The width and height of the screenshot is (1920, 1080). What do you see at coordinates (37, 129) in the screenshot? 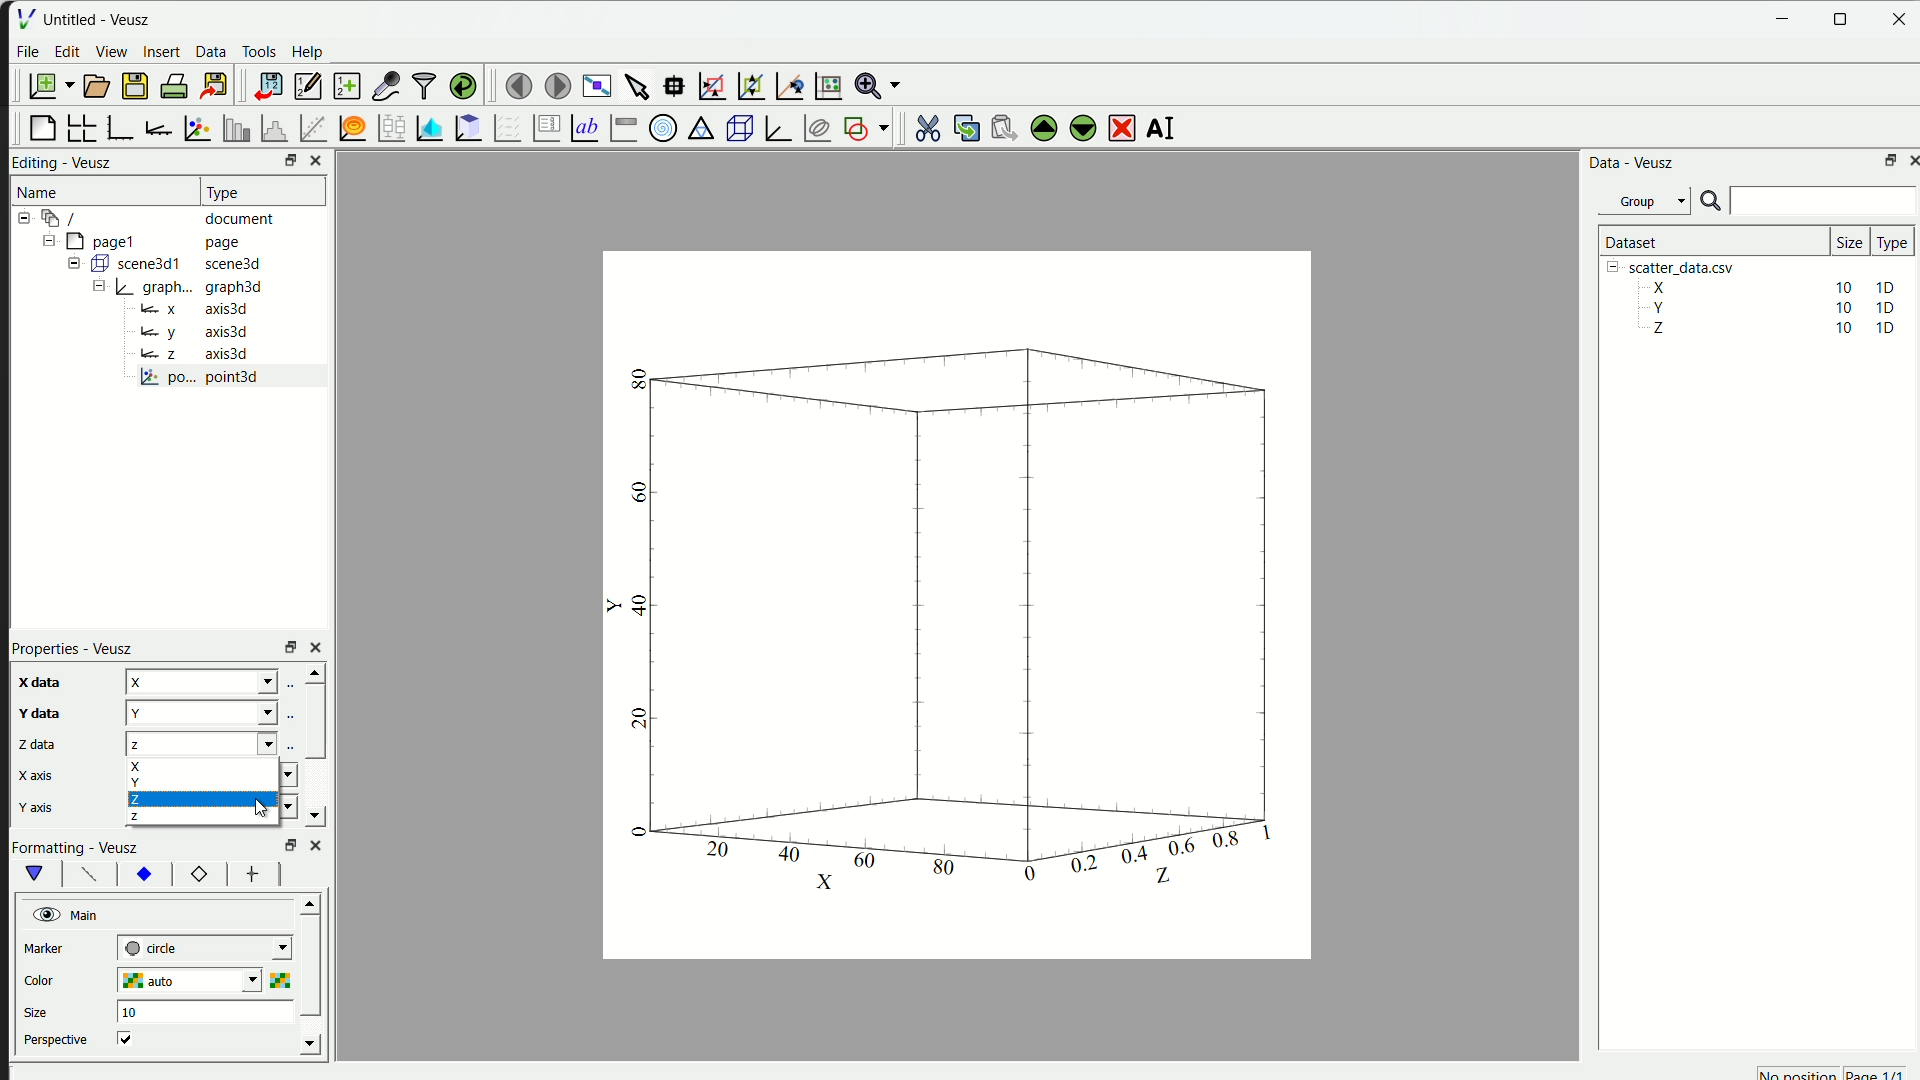
I see `blank page` at bounding box center [37, 129].